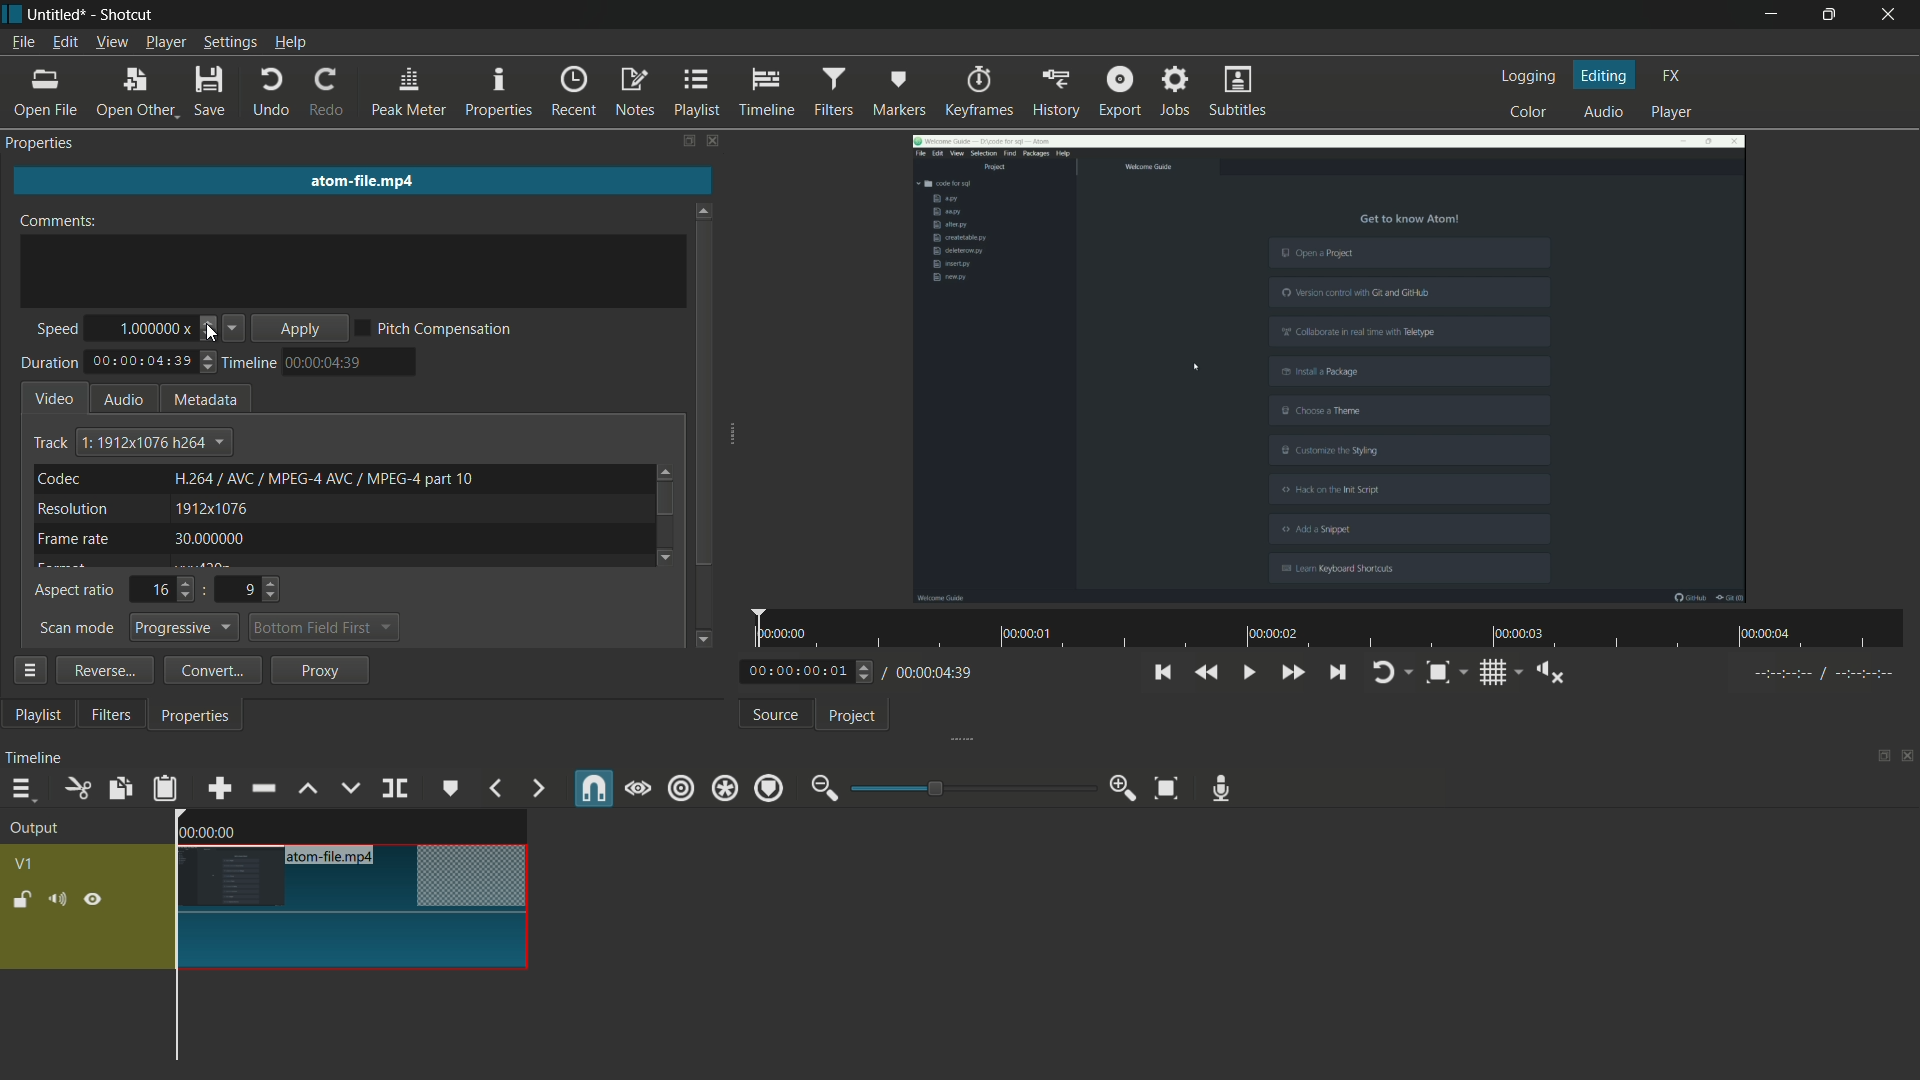 This screenshot has width=1920, height=1080. I want to click on editing, so click(1604, 75).